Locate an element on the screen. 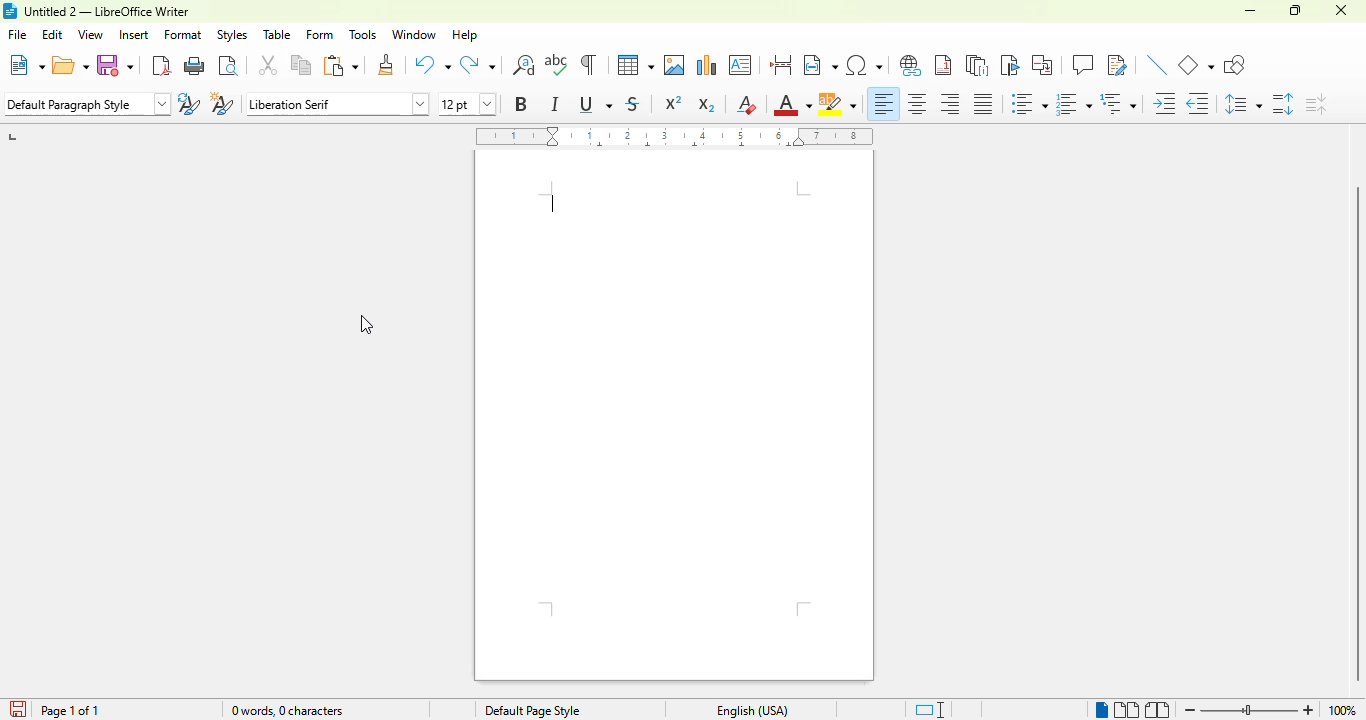 The width and height of the screenshot is (1366, 720). form is located at coordinates (319, 35).